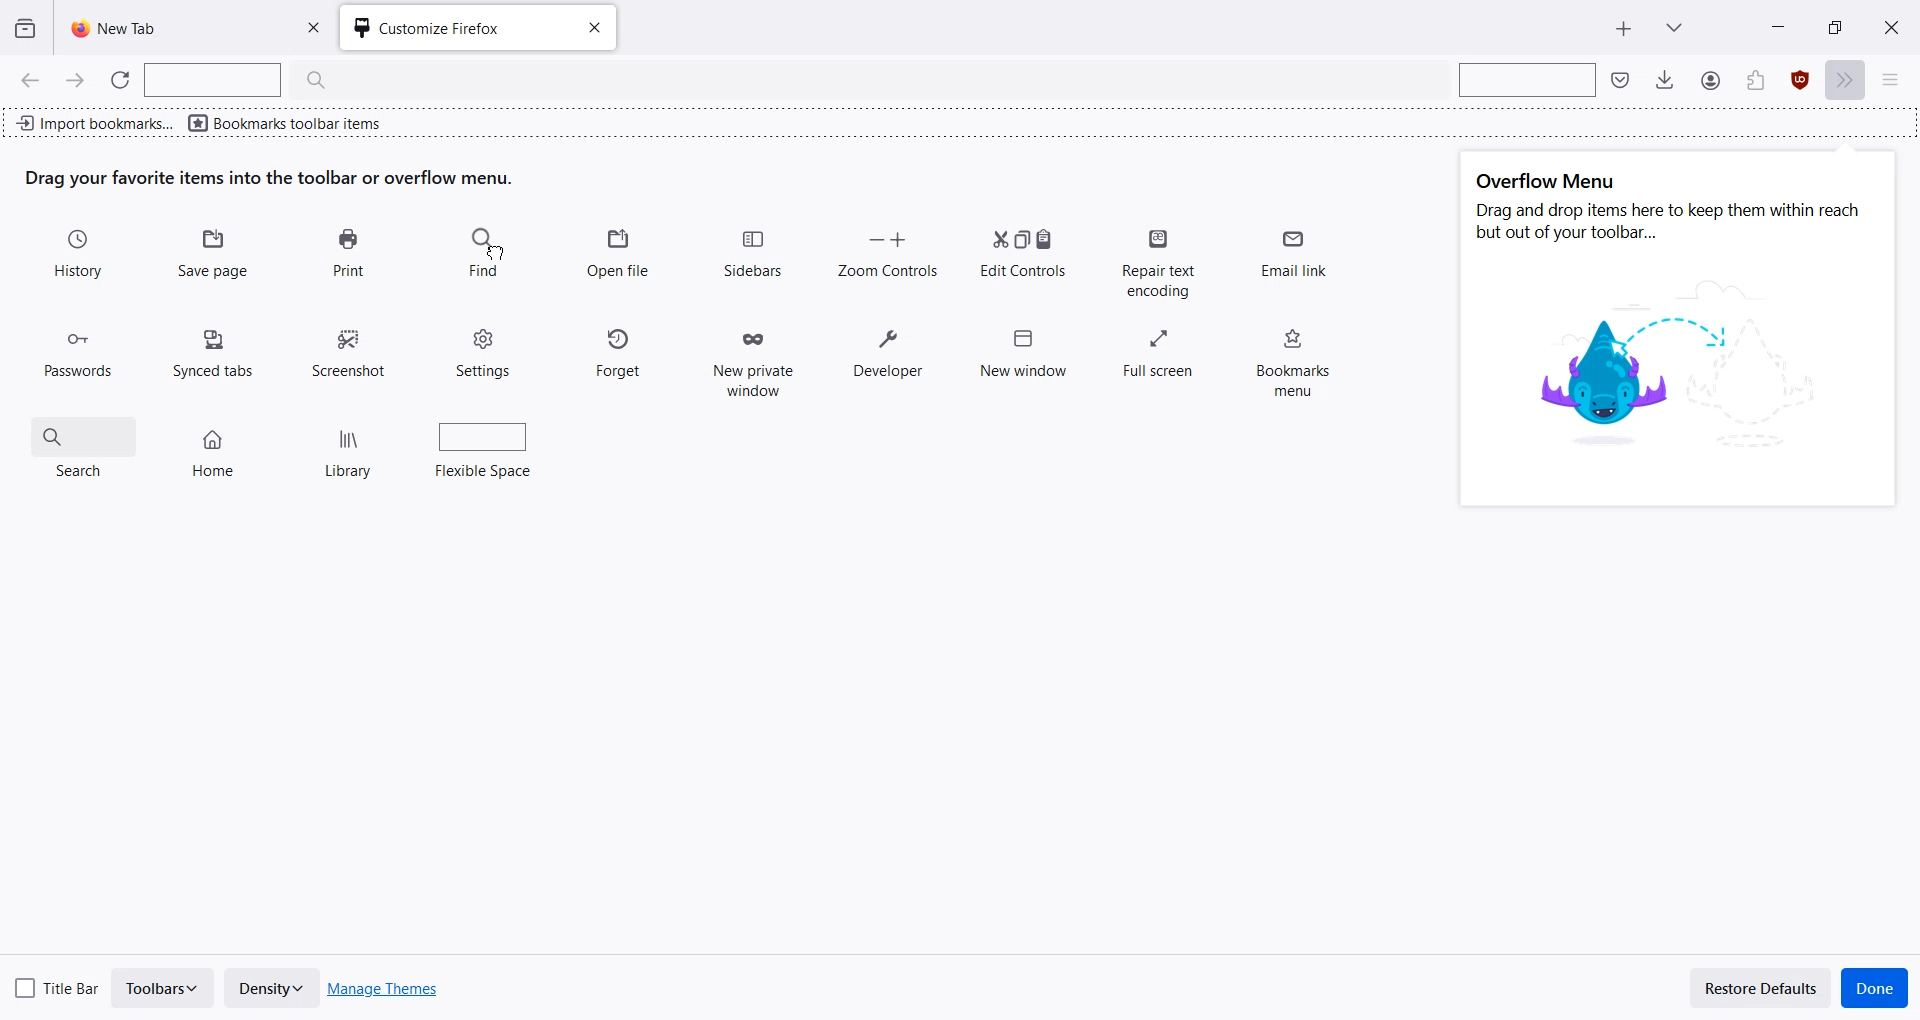 Image resolution: width=1920 pixels, height=1020 pixels. I want to click on New Window, so click(1022, 347).